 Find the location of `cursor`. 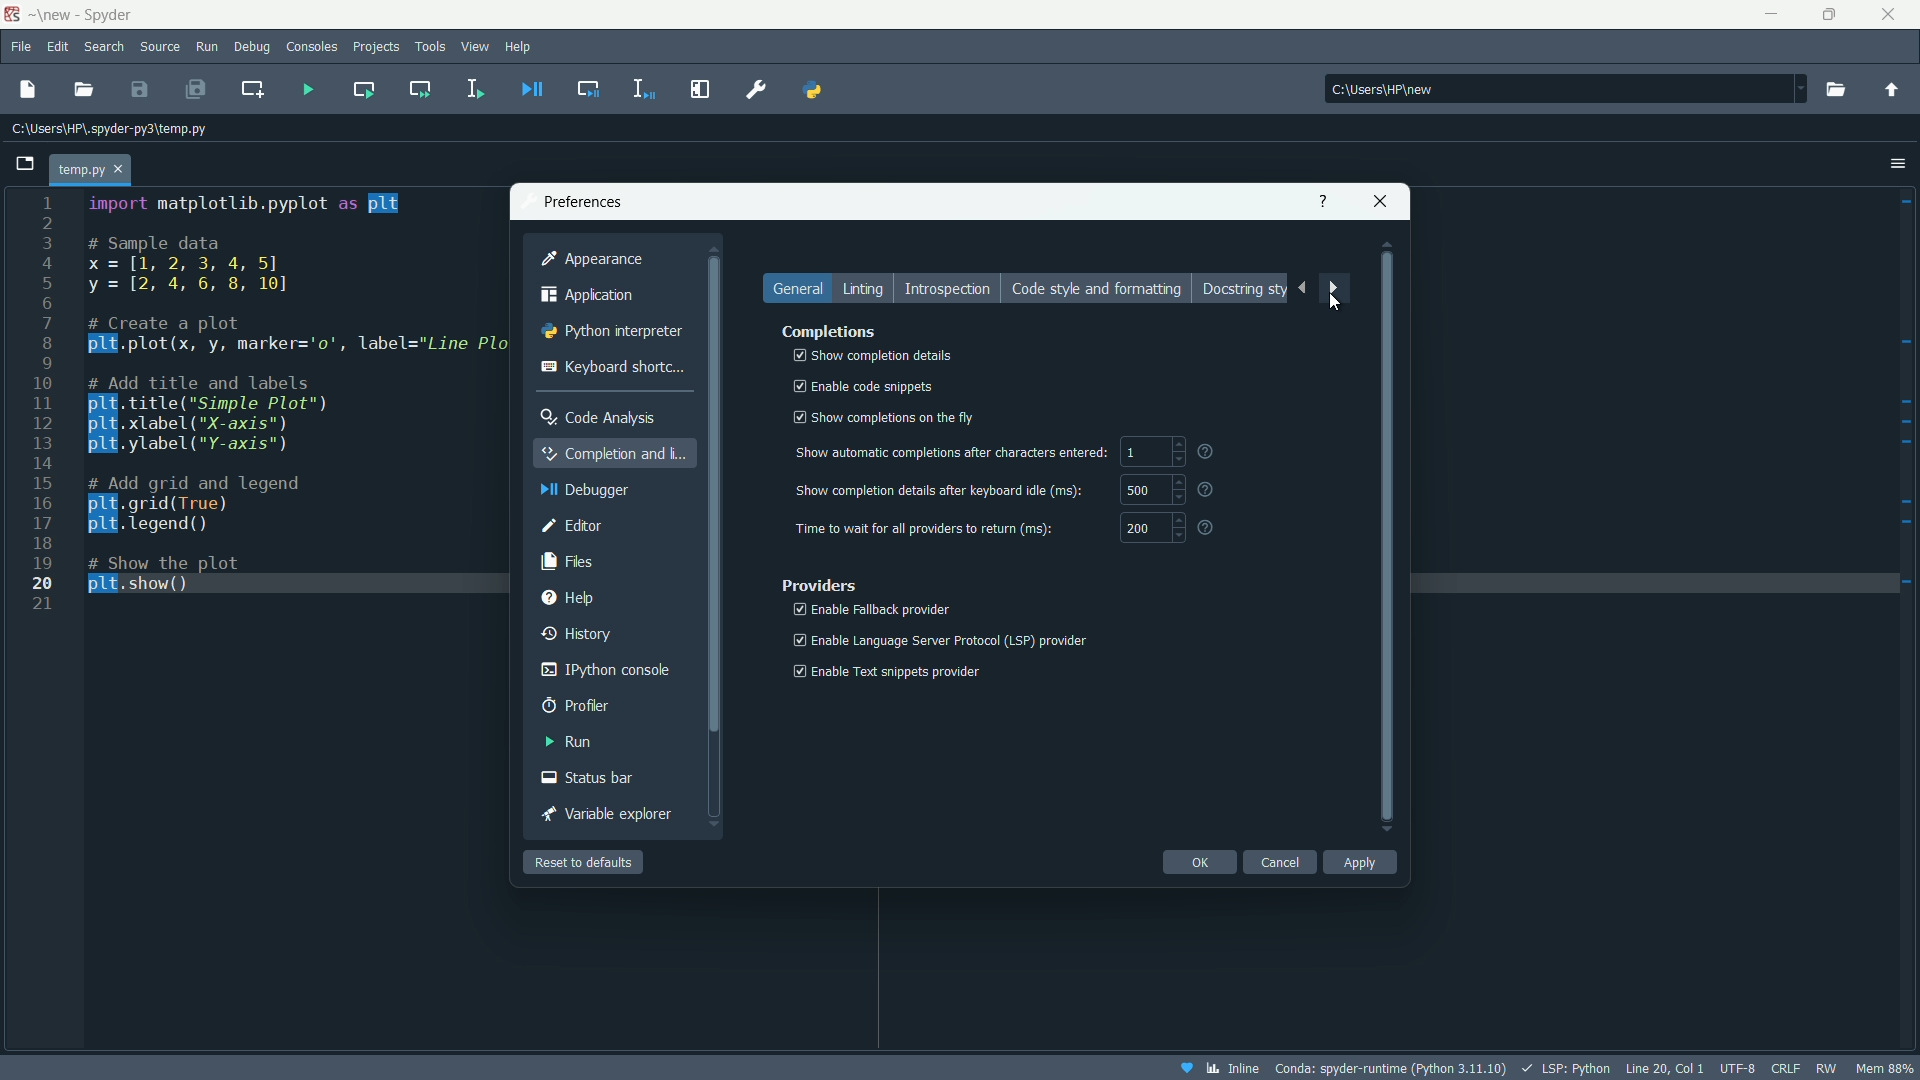

cursor is located at coordinates (1335, 303).